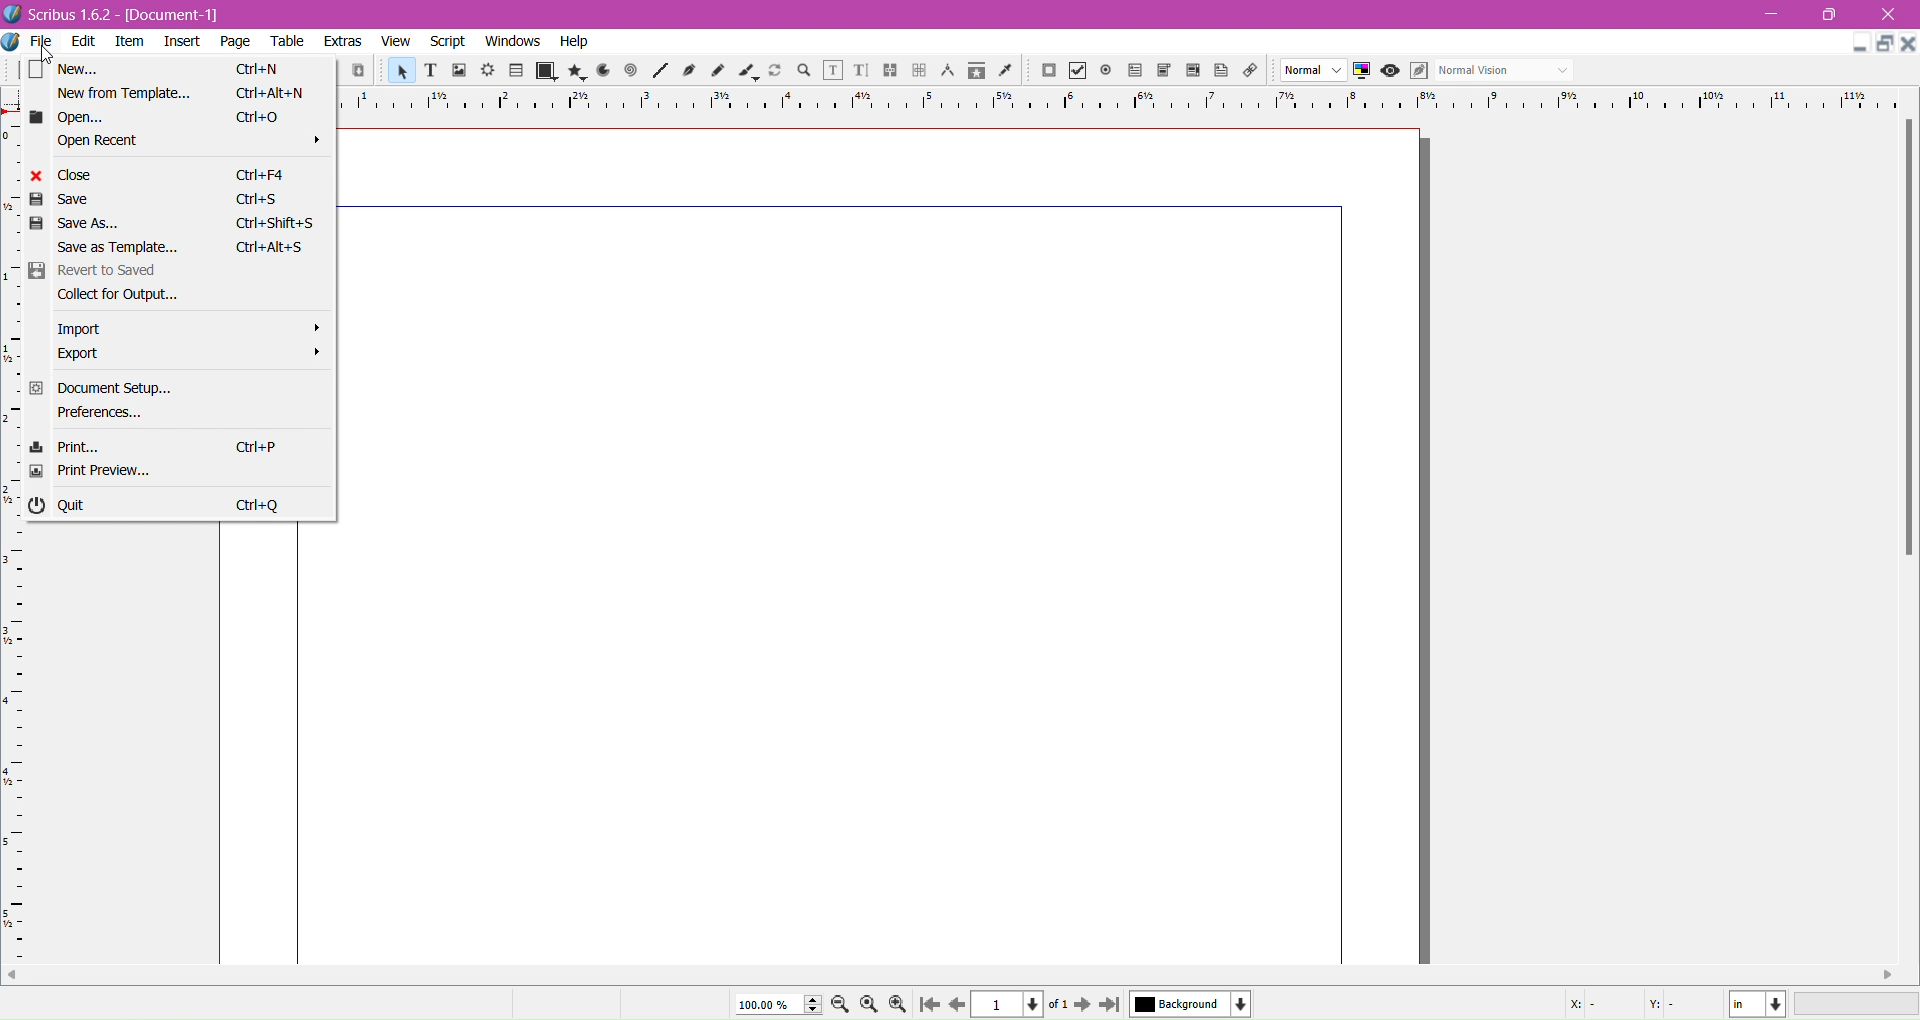  Describe the element at coordinates (181, 94) in the screenshot. I see `New From Template` at that location.